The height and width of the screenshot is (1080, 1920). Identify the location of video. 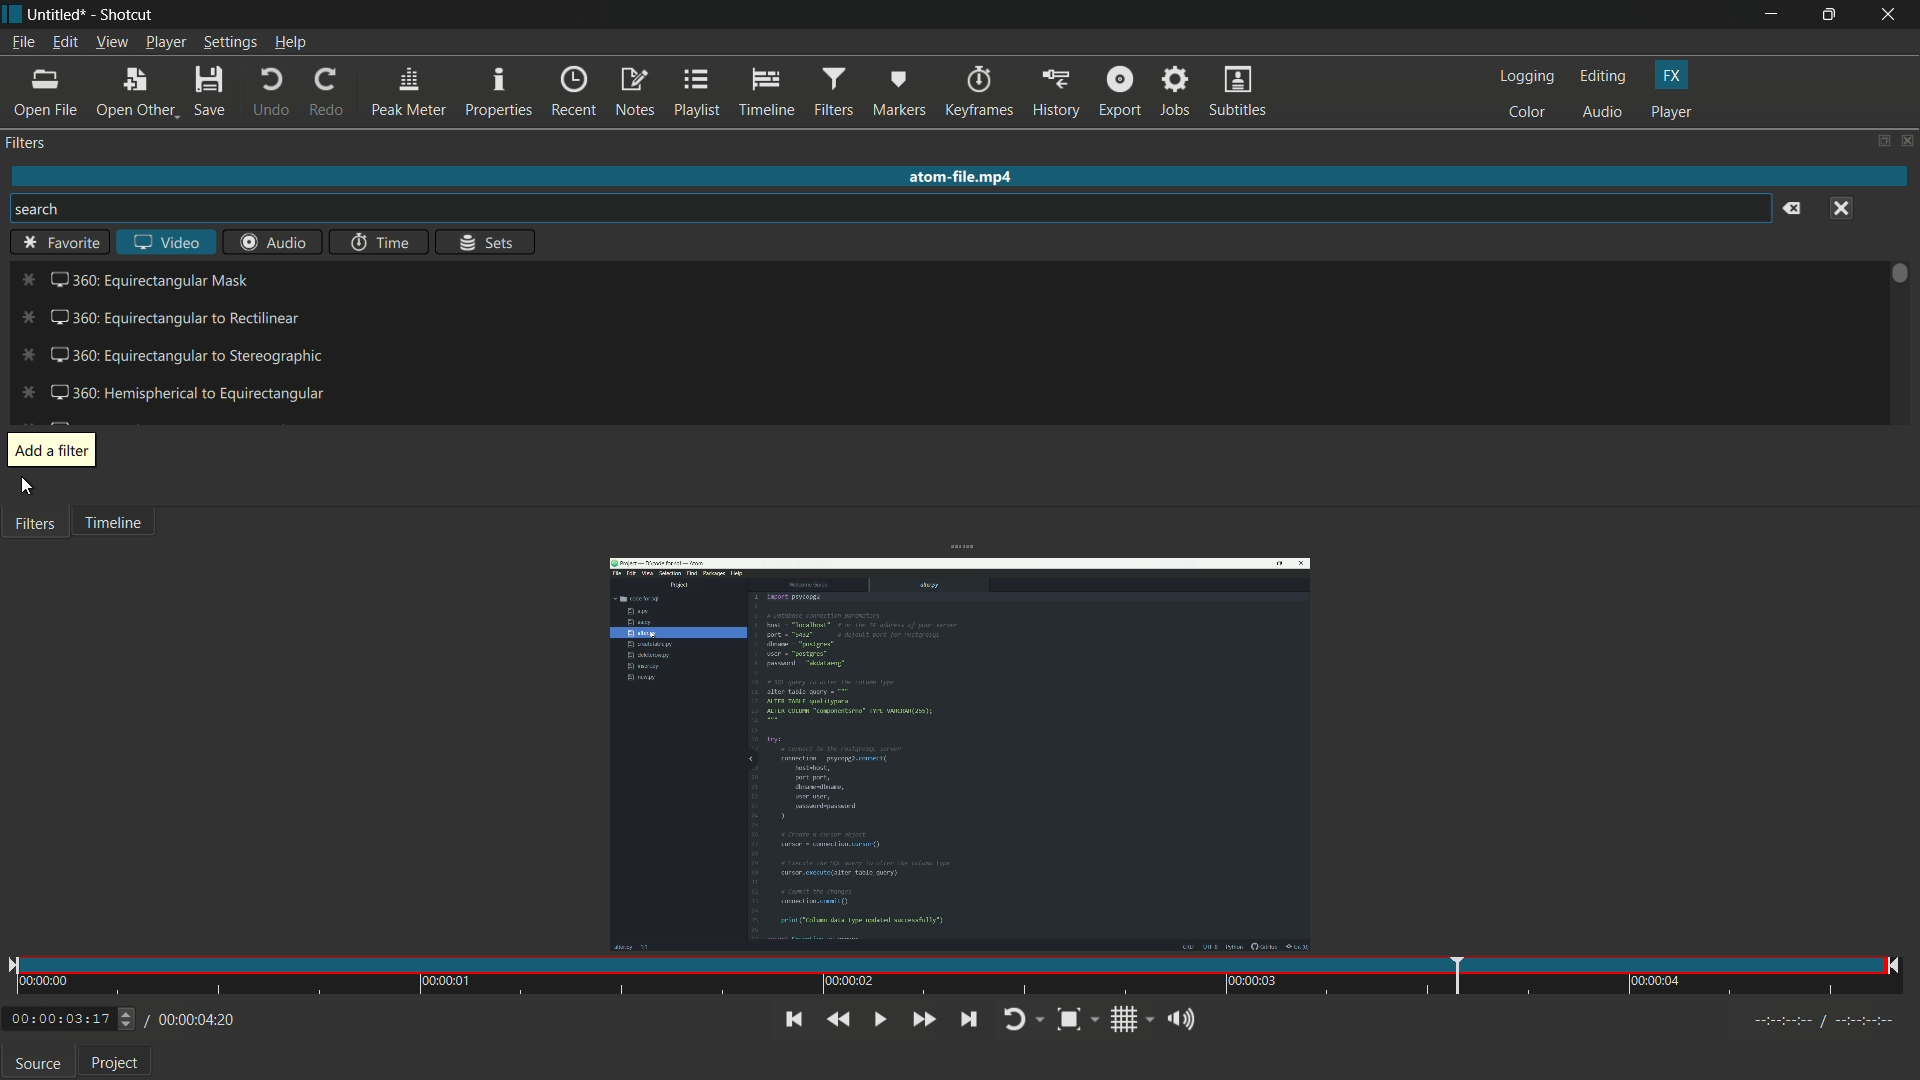
(167, 242).